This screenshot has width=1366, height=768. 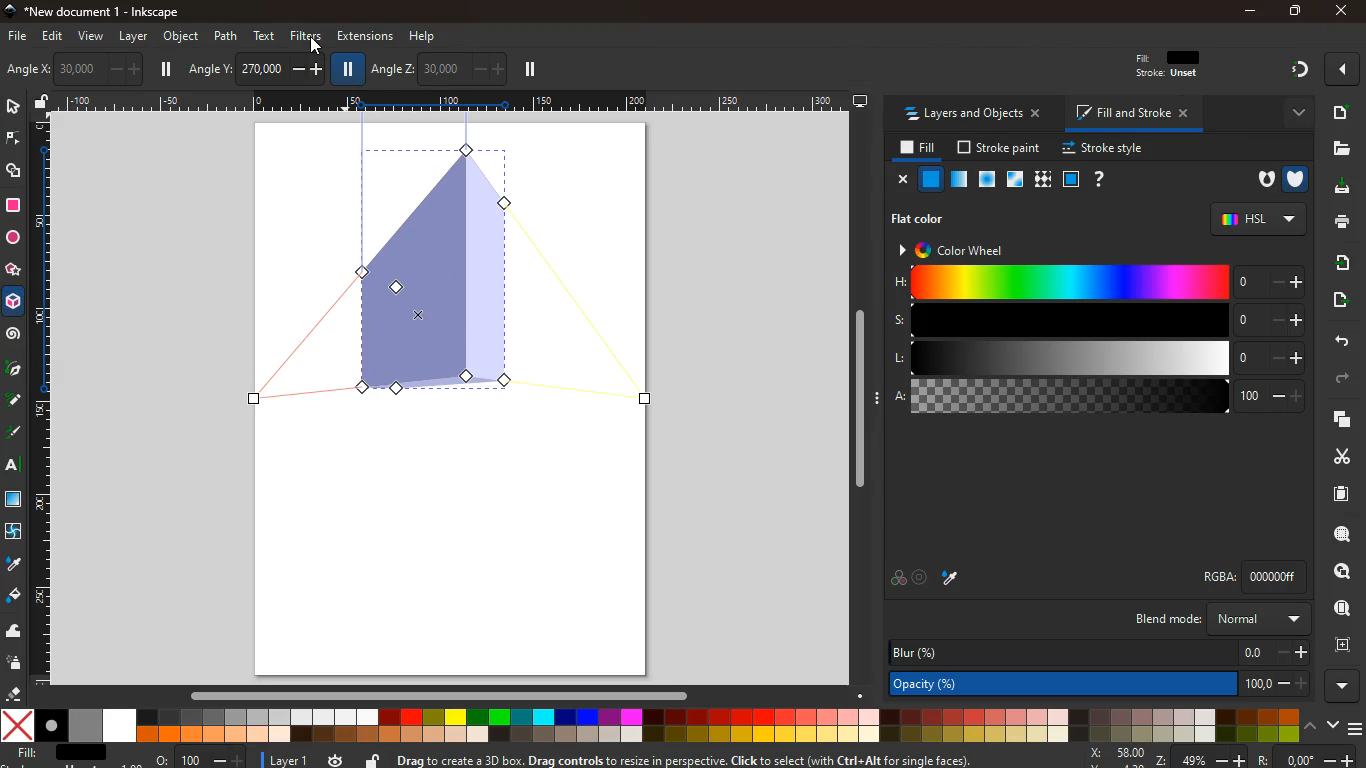 I want to click on pic, so click(x=13, y=370).